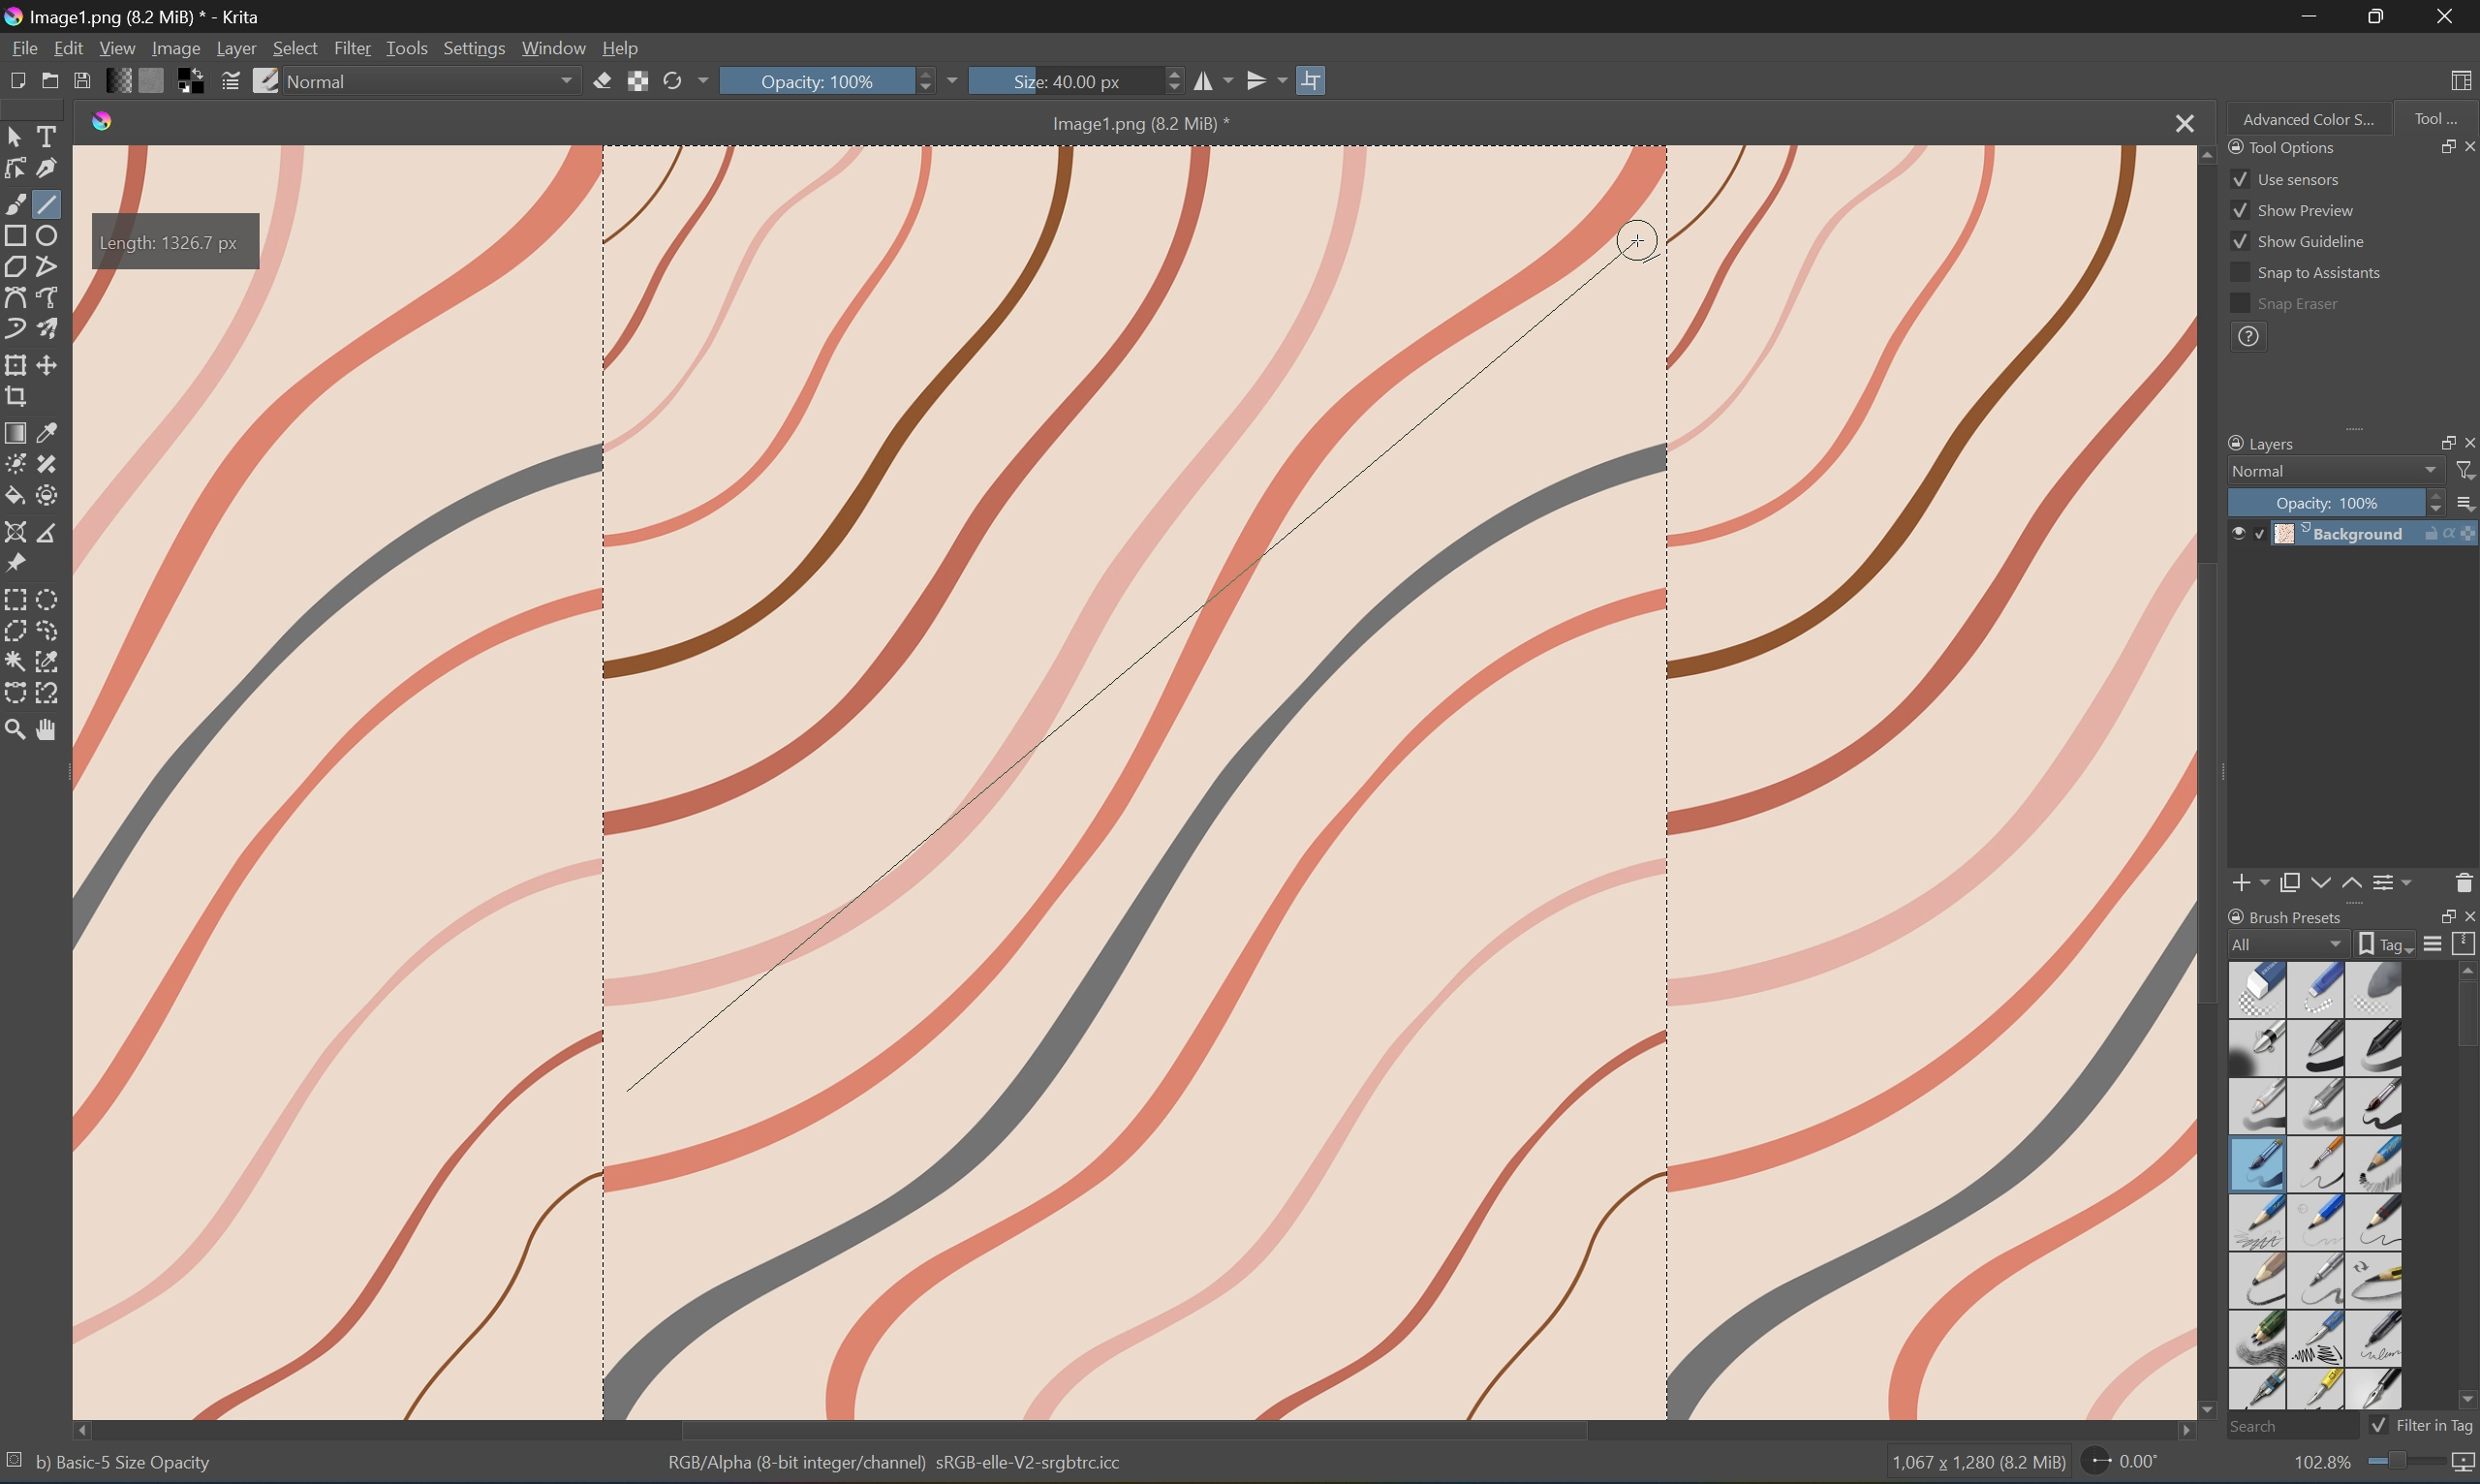  I want to click on Image1.png (8.2 MB), so click(1132, 123).